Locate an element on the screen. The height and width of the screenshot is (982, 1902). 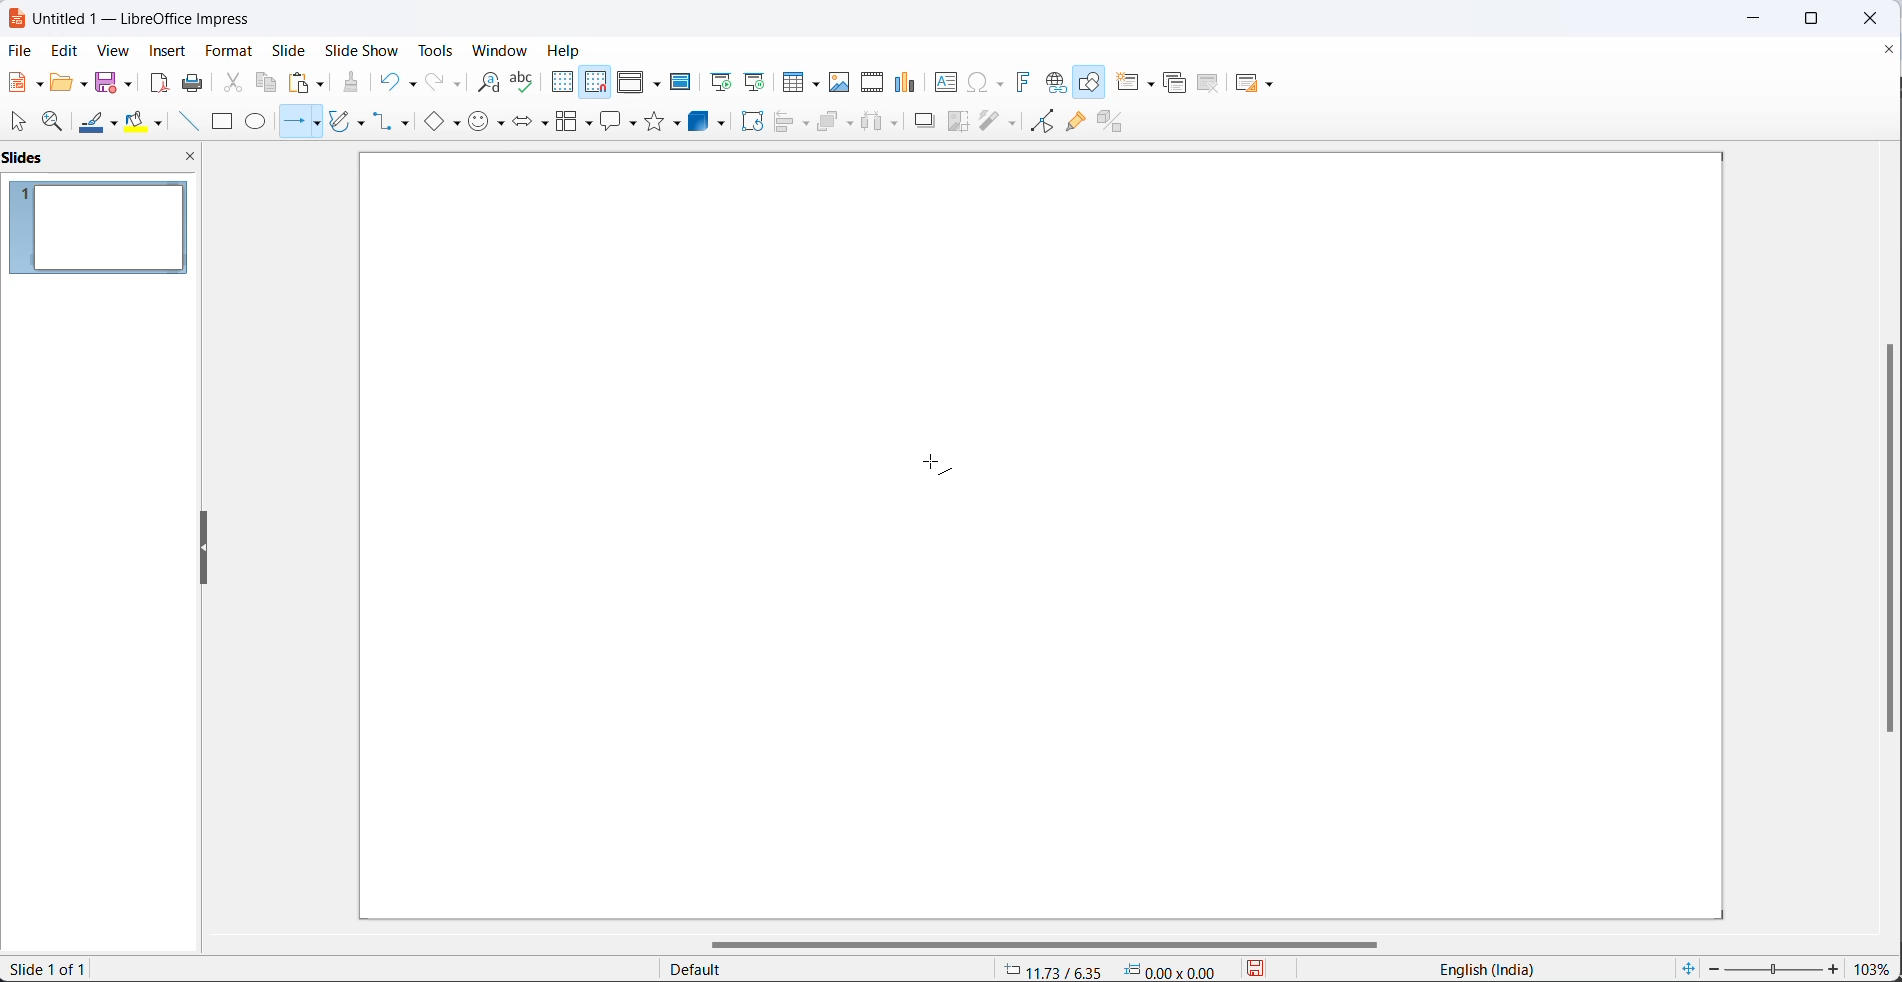
line is located at coordinates (184, 122).